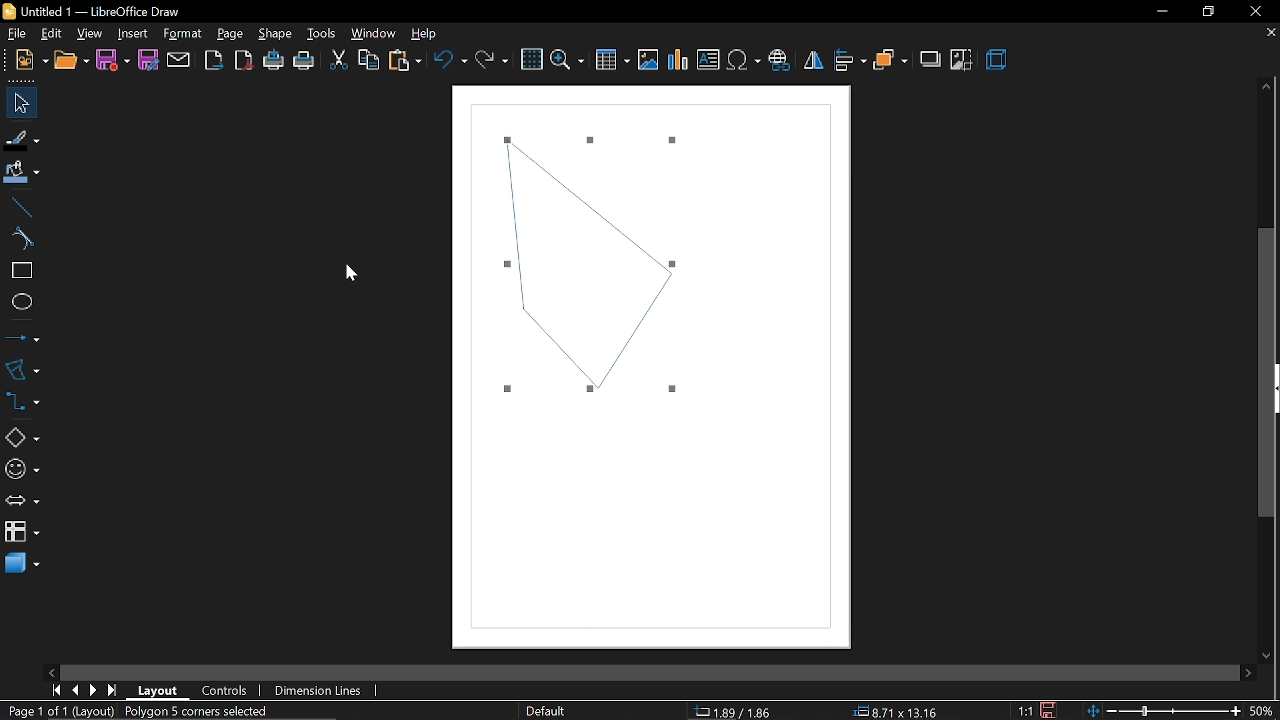 The height and width of the screenshot is (720, 1280). I want to click on page style, so click(546, 711).